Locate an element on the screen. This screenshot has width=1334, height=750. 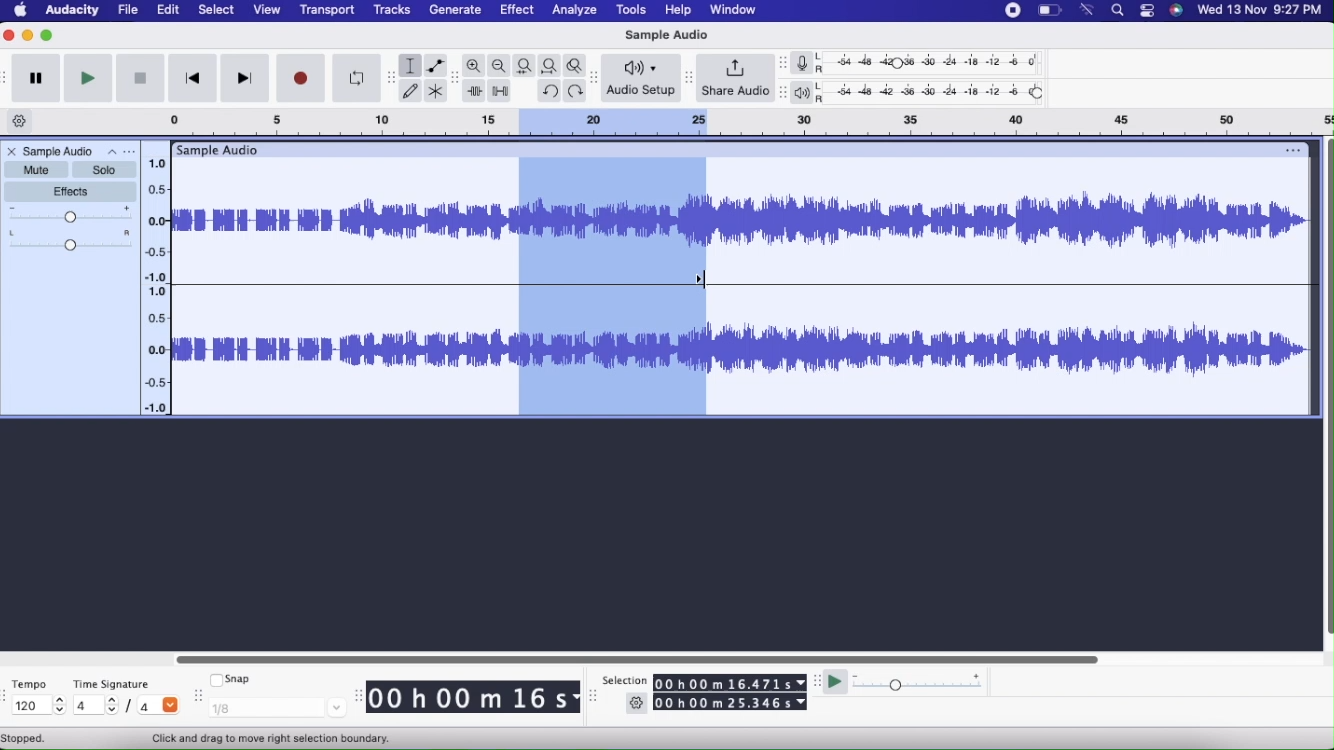
power is located at coordinates (1050, 10).